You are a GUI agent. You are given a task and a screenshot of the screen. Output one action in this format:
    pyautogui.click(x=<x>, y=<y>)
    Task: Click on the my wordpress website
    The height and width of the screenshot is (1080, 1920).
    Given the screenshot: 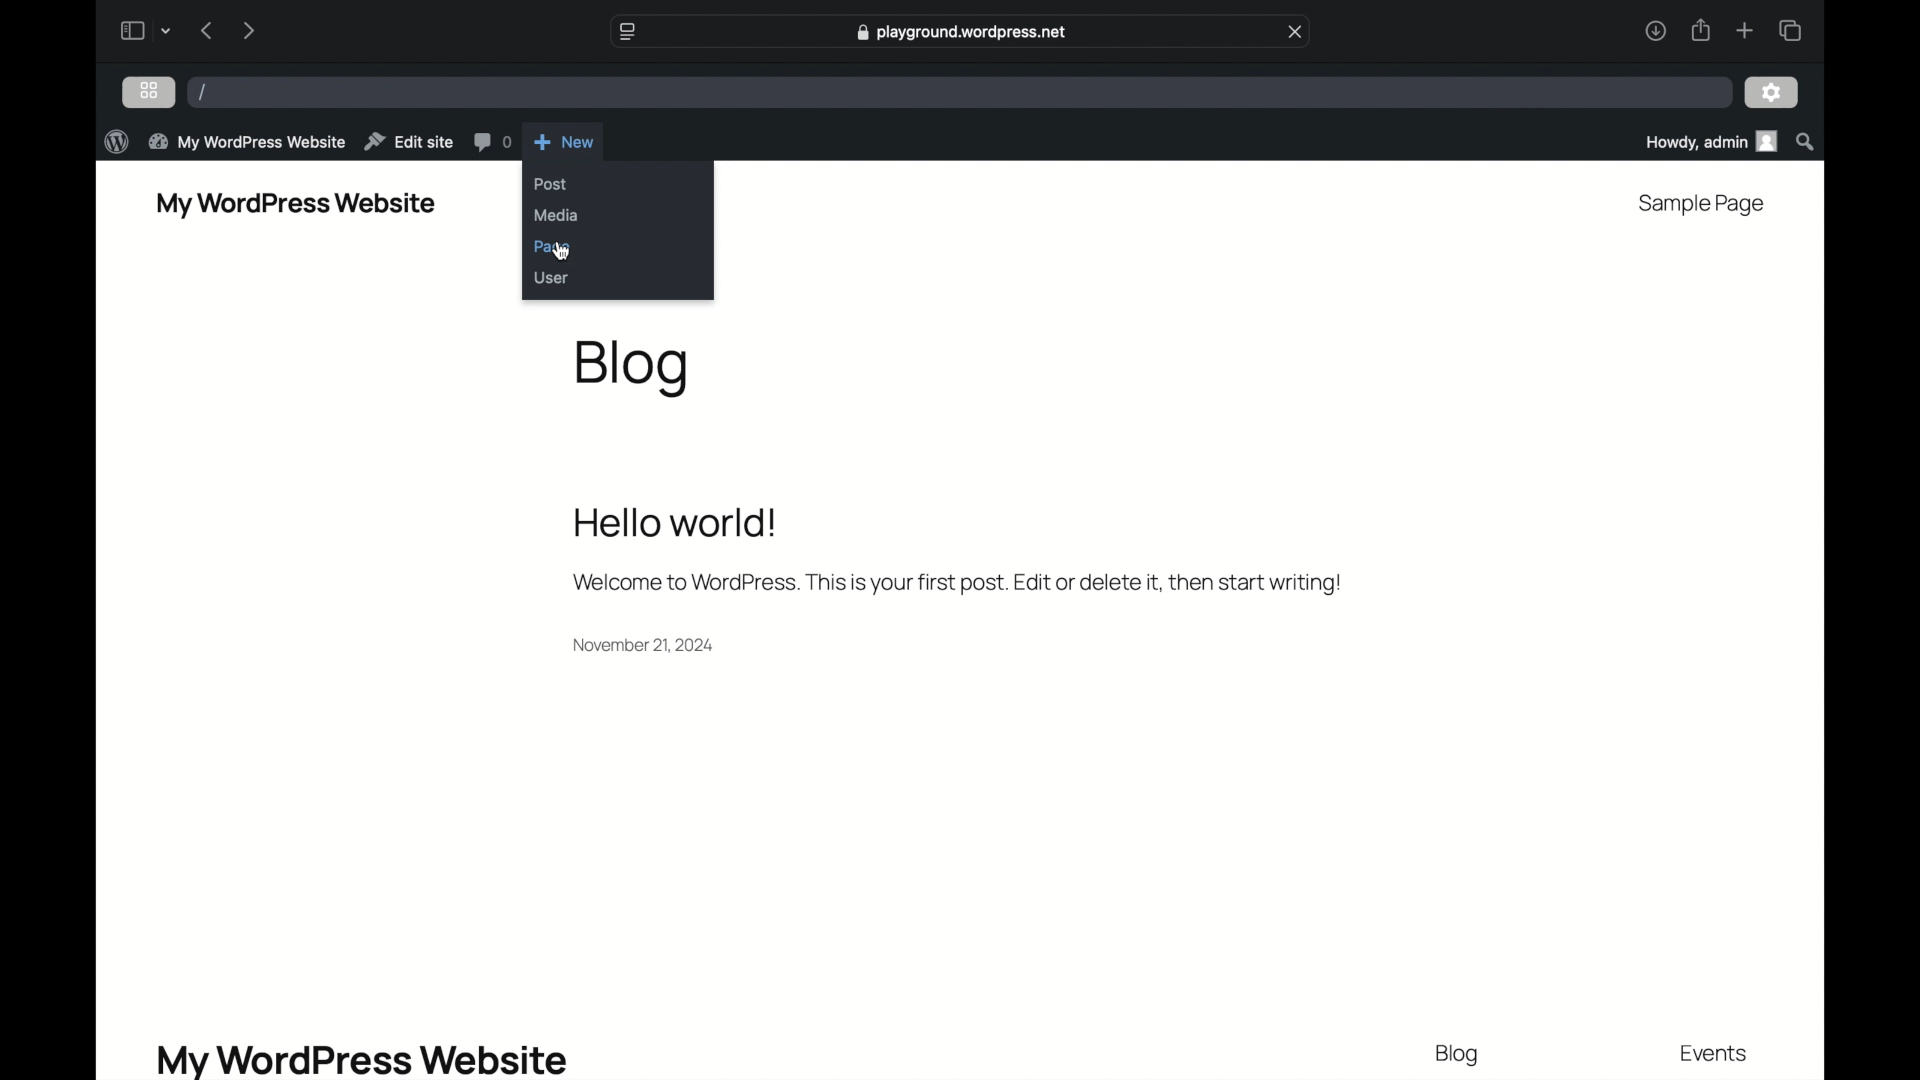 What is the action you would take?
    pyautogui.click(x=360, y=1059)
    